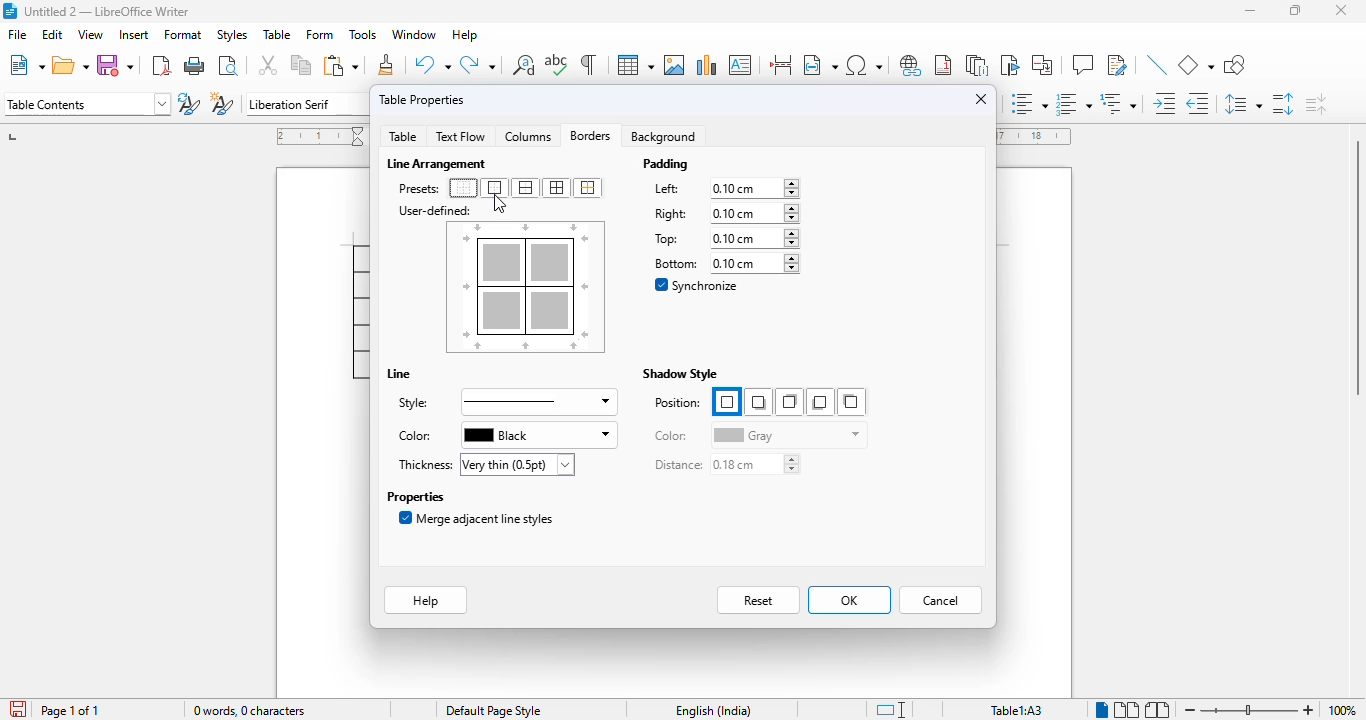 This screenshot has height=720, width=1366. What do you see at coordinates (90, 35) in the screenshot?
I see `view` at bounding box center [90, 35].